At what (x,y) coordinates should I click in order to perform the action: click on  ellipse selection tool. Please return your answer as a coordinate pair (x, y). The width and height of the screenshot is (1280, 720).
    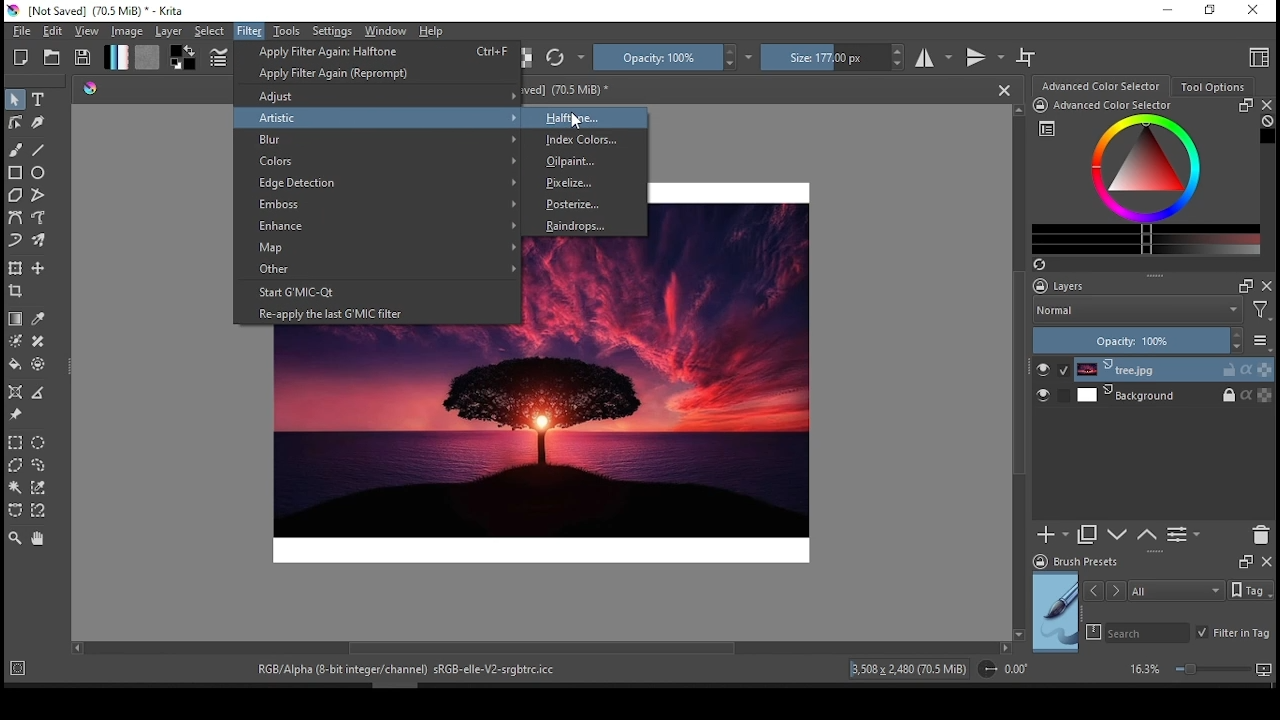
    Looking at the image, I should click on (38, 442).